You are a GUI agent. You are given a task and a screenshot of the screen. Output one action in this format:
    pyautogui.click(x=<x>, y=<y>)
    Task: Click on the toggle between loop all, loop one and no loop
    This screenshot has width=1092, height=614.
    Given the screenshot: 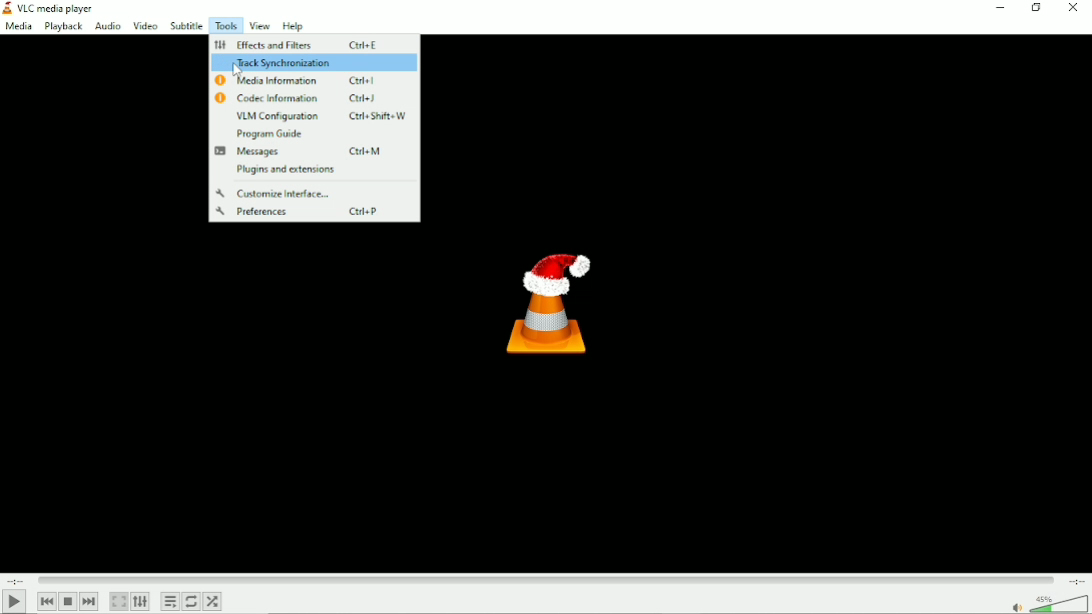 What is the action you would take?
    pyautogui.click(x=193, y=601)
    